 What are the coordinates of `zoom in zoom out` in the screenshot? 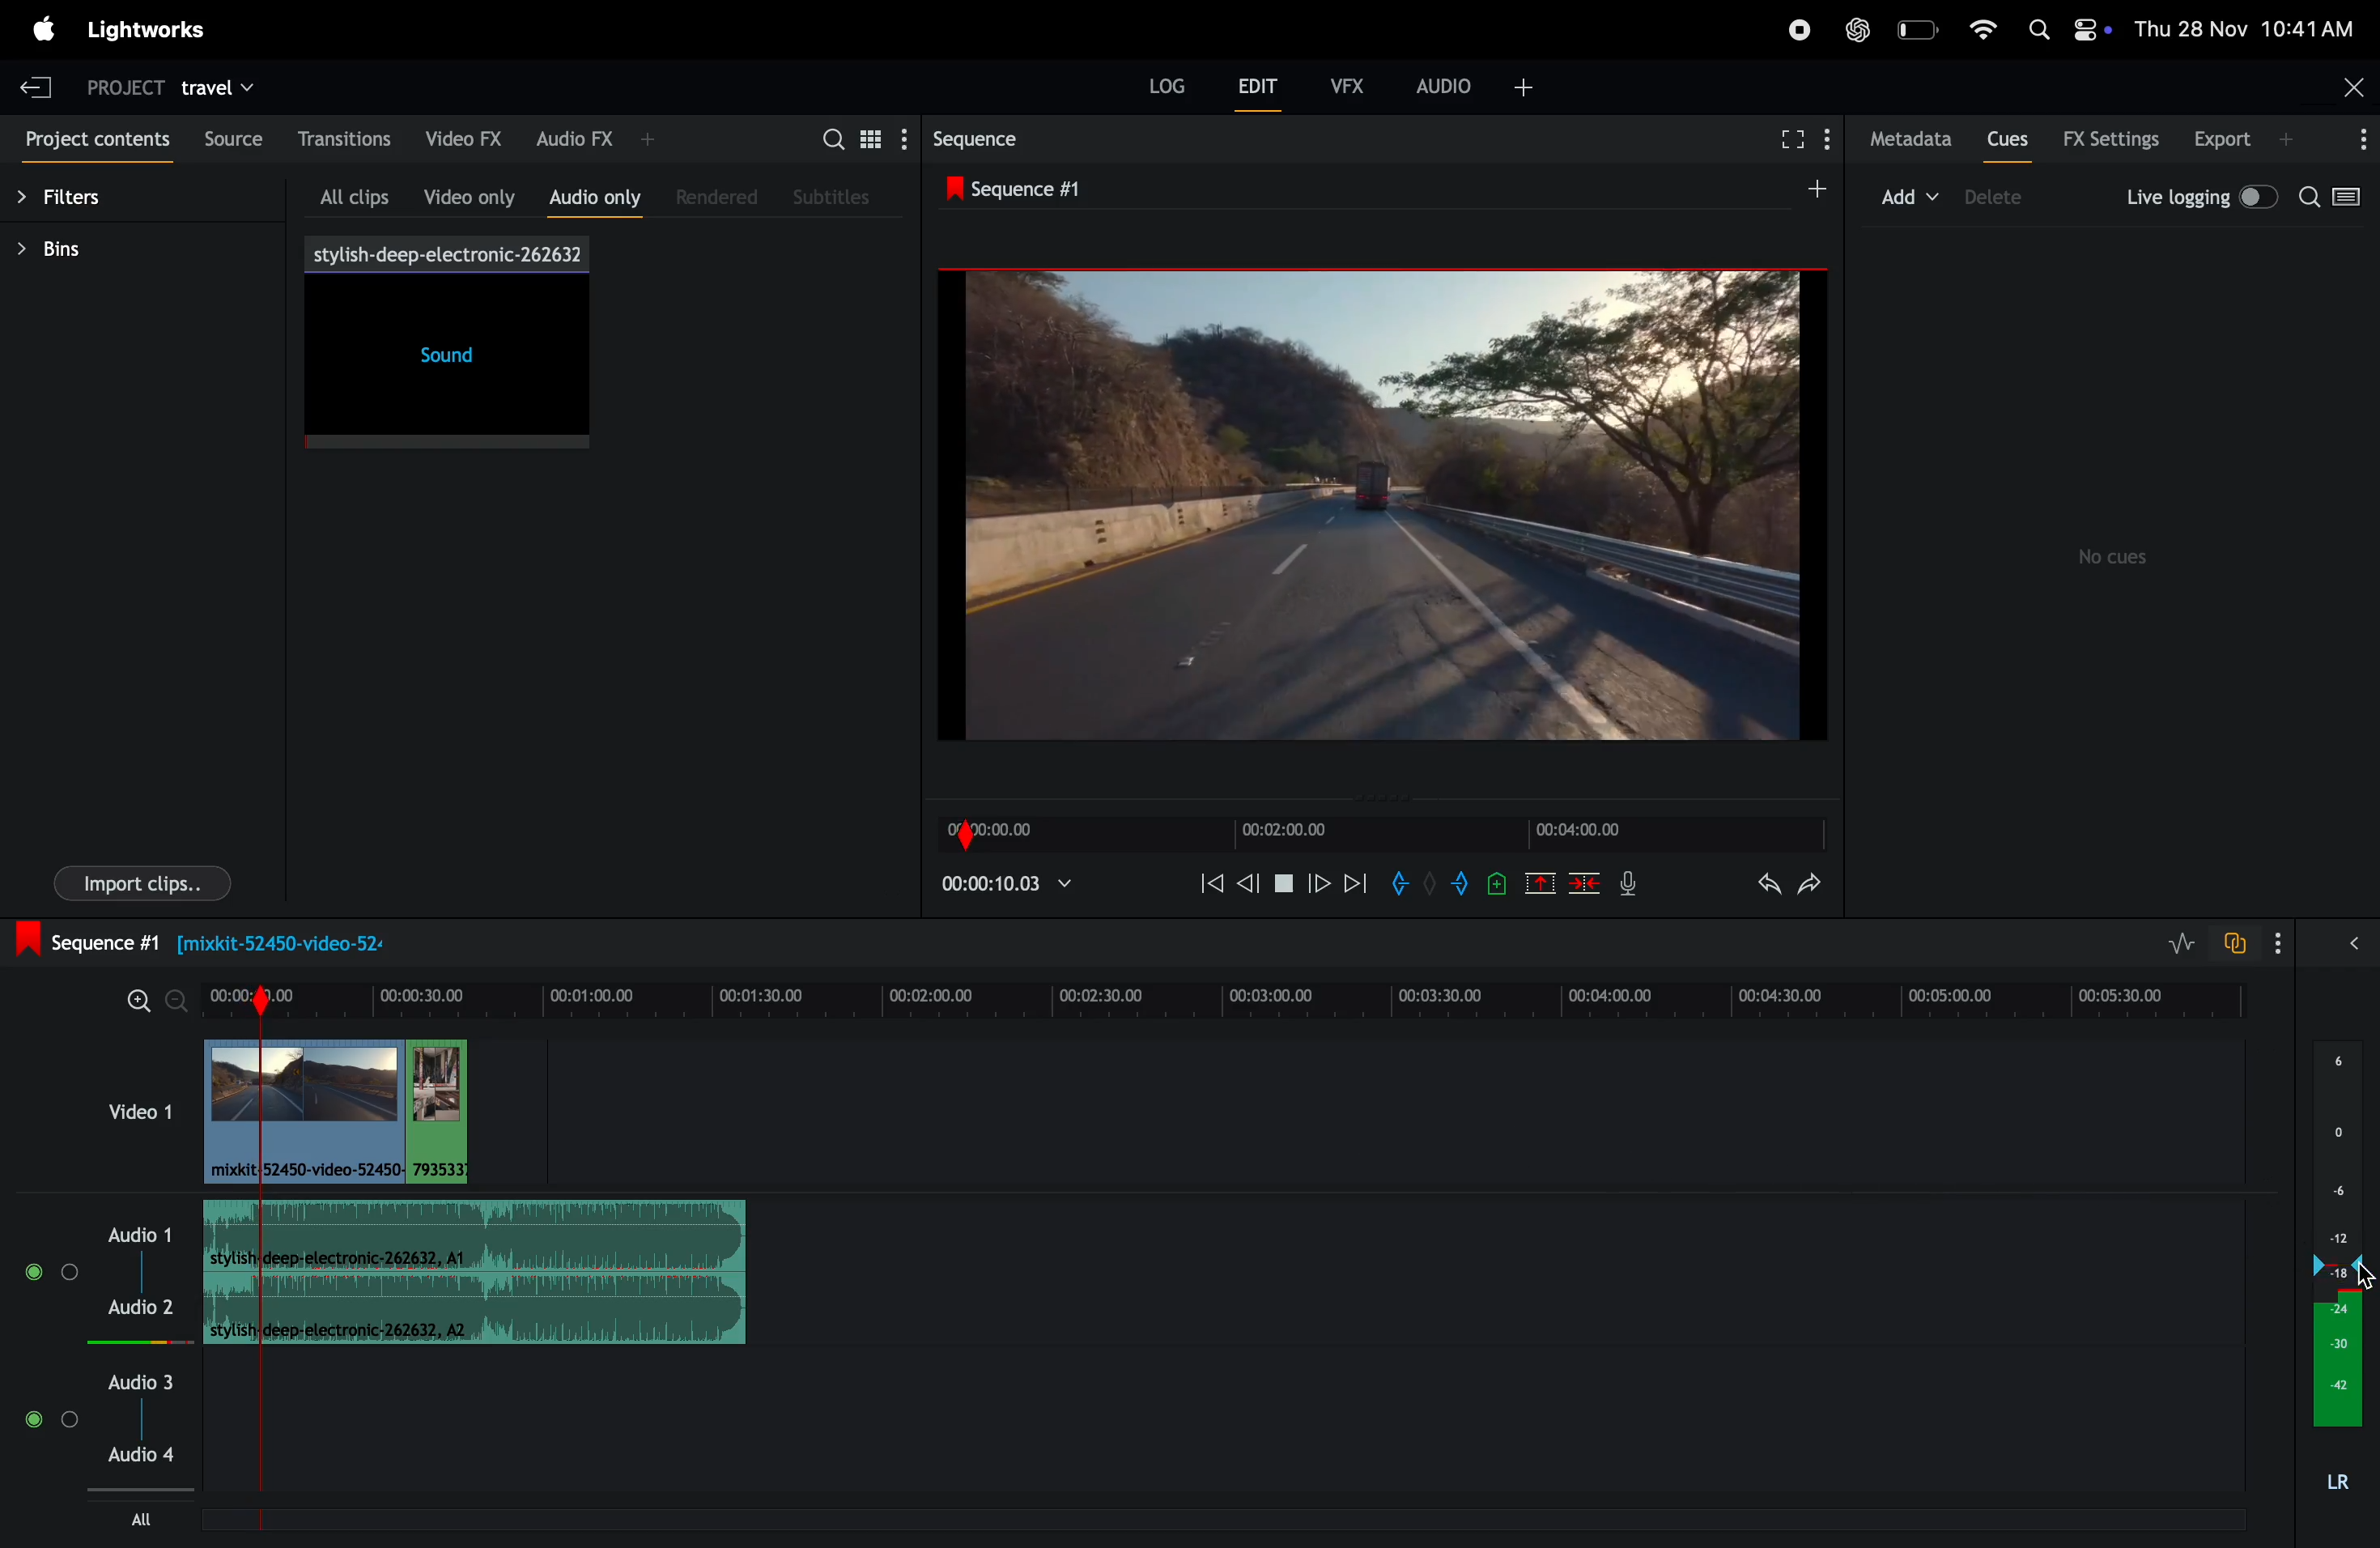 It's located at (154, 1002).